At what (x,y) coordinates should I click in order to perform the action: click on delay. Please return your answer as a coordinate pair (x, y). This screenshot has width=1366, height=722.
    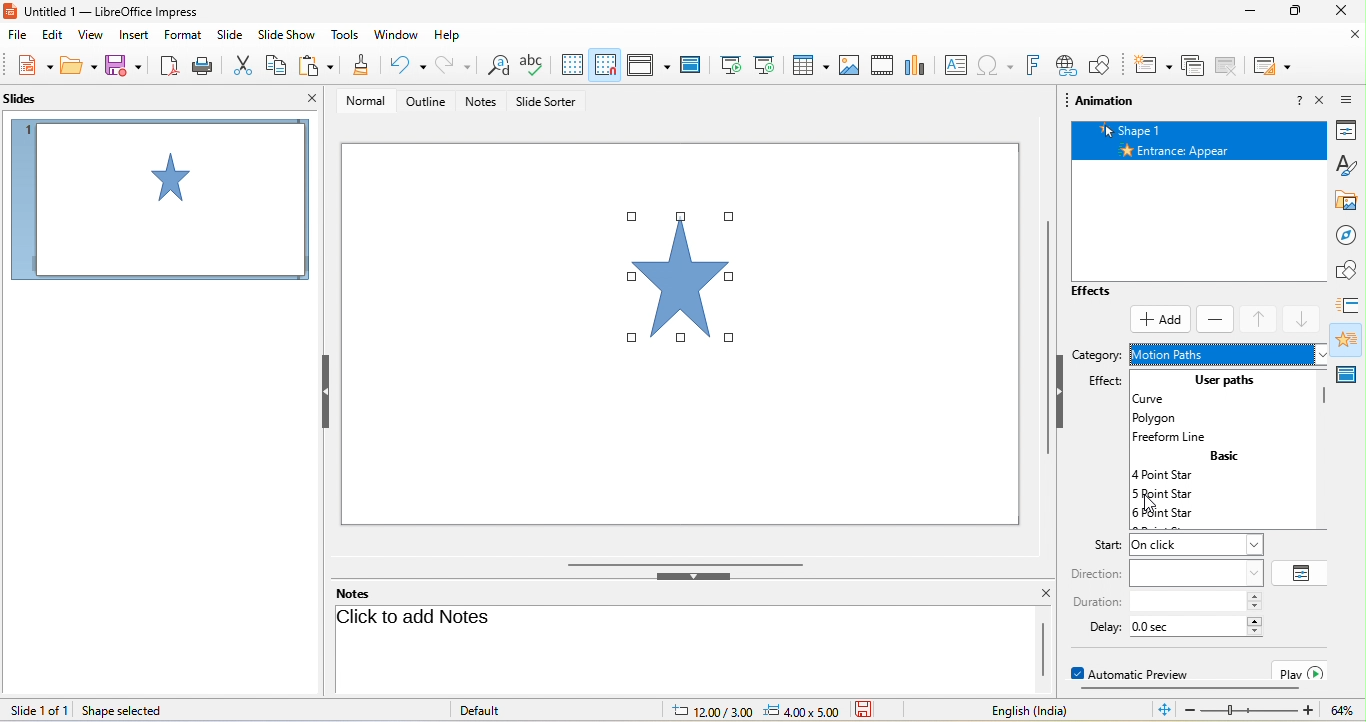
    Looking at the image, I should click on (1098, 626).